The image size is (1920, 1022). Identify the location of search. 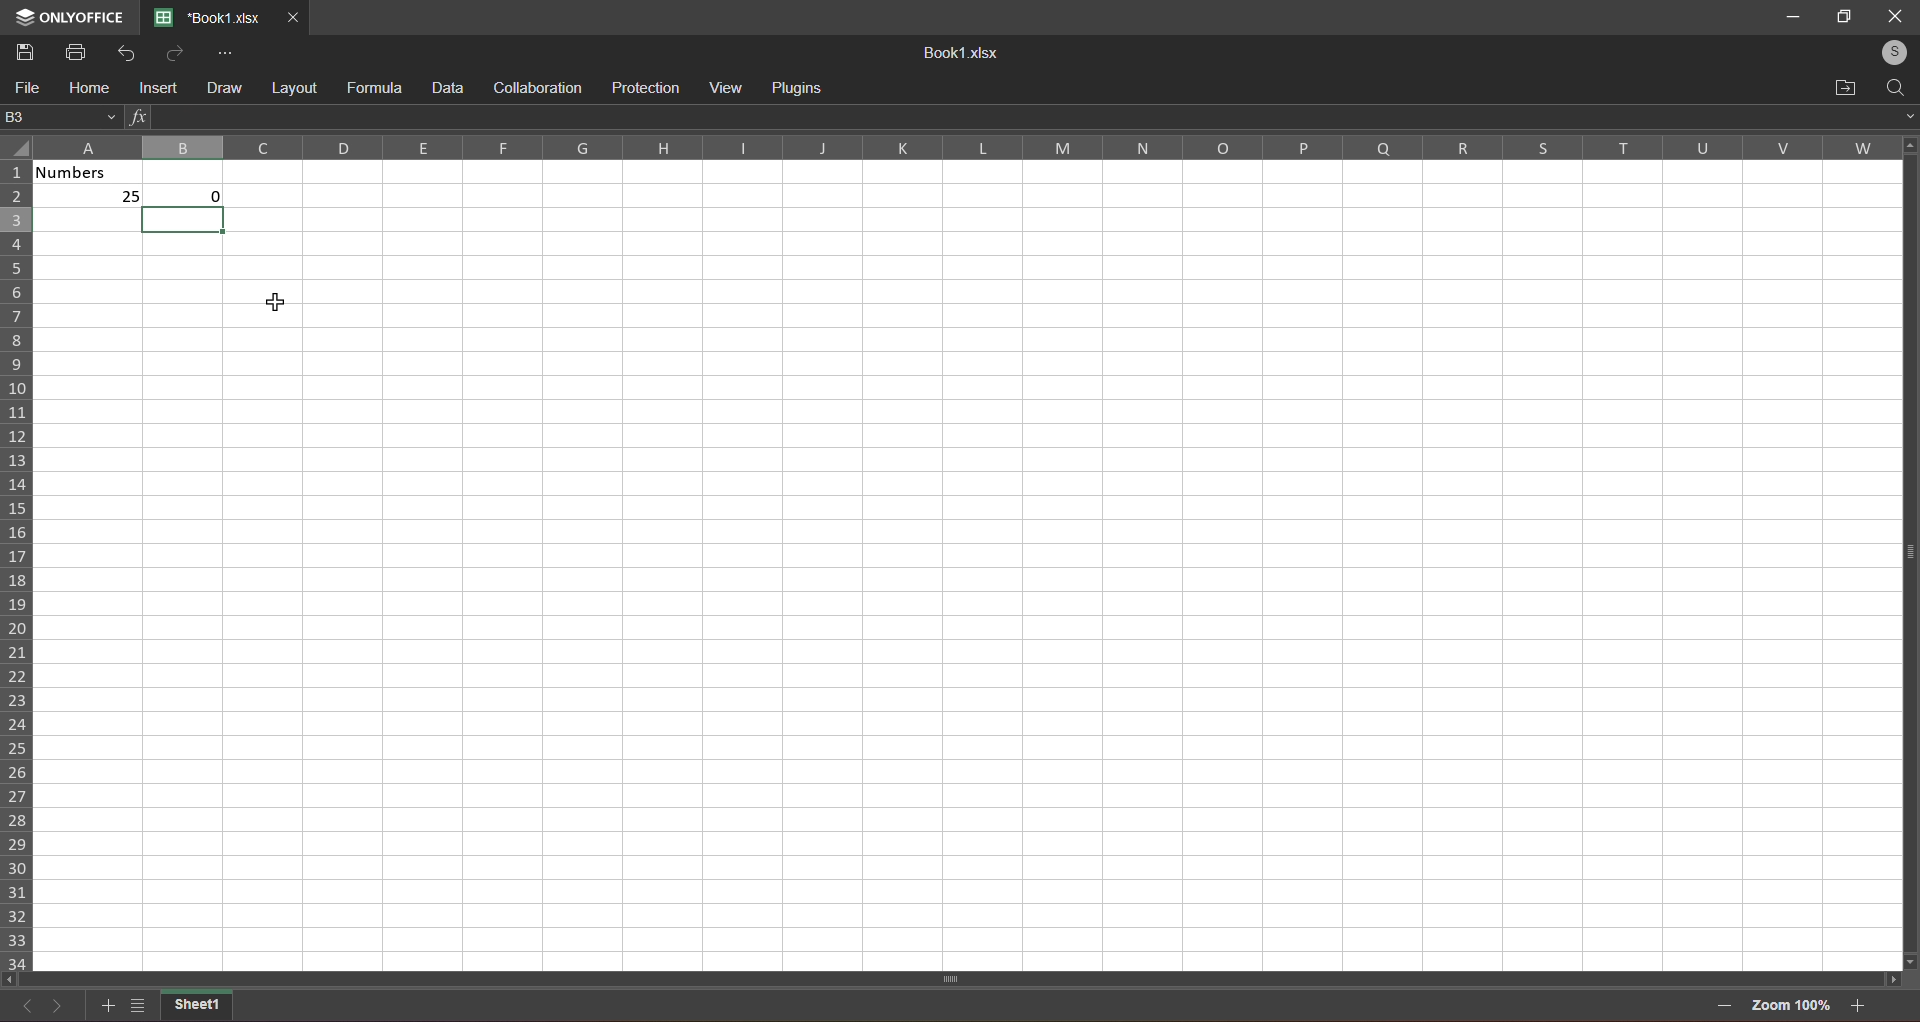
(1897, 85).